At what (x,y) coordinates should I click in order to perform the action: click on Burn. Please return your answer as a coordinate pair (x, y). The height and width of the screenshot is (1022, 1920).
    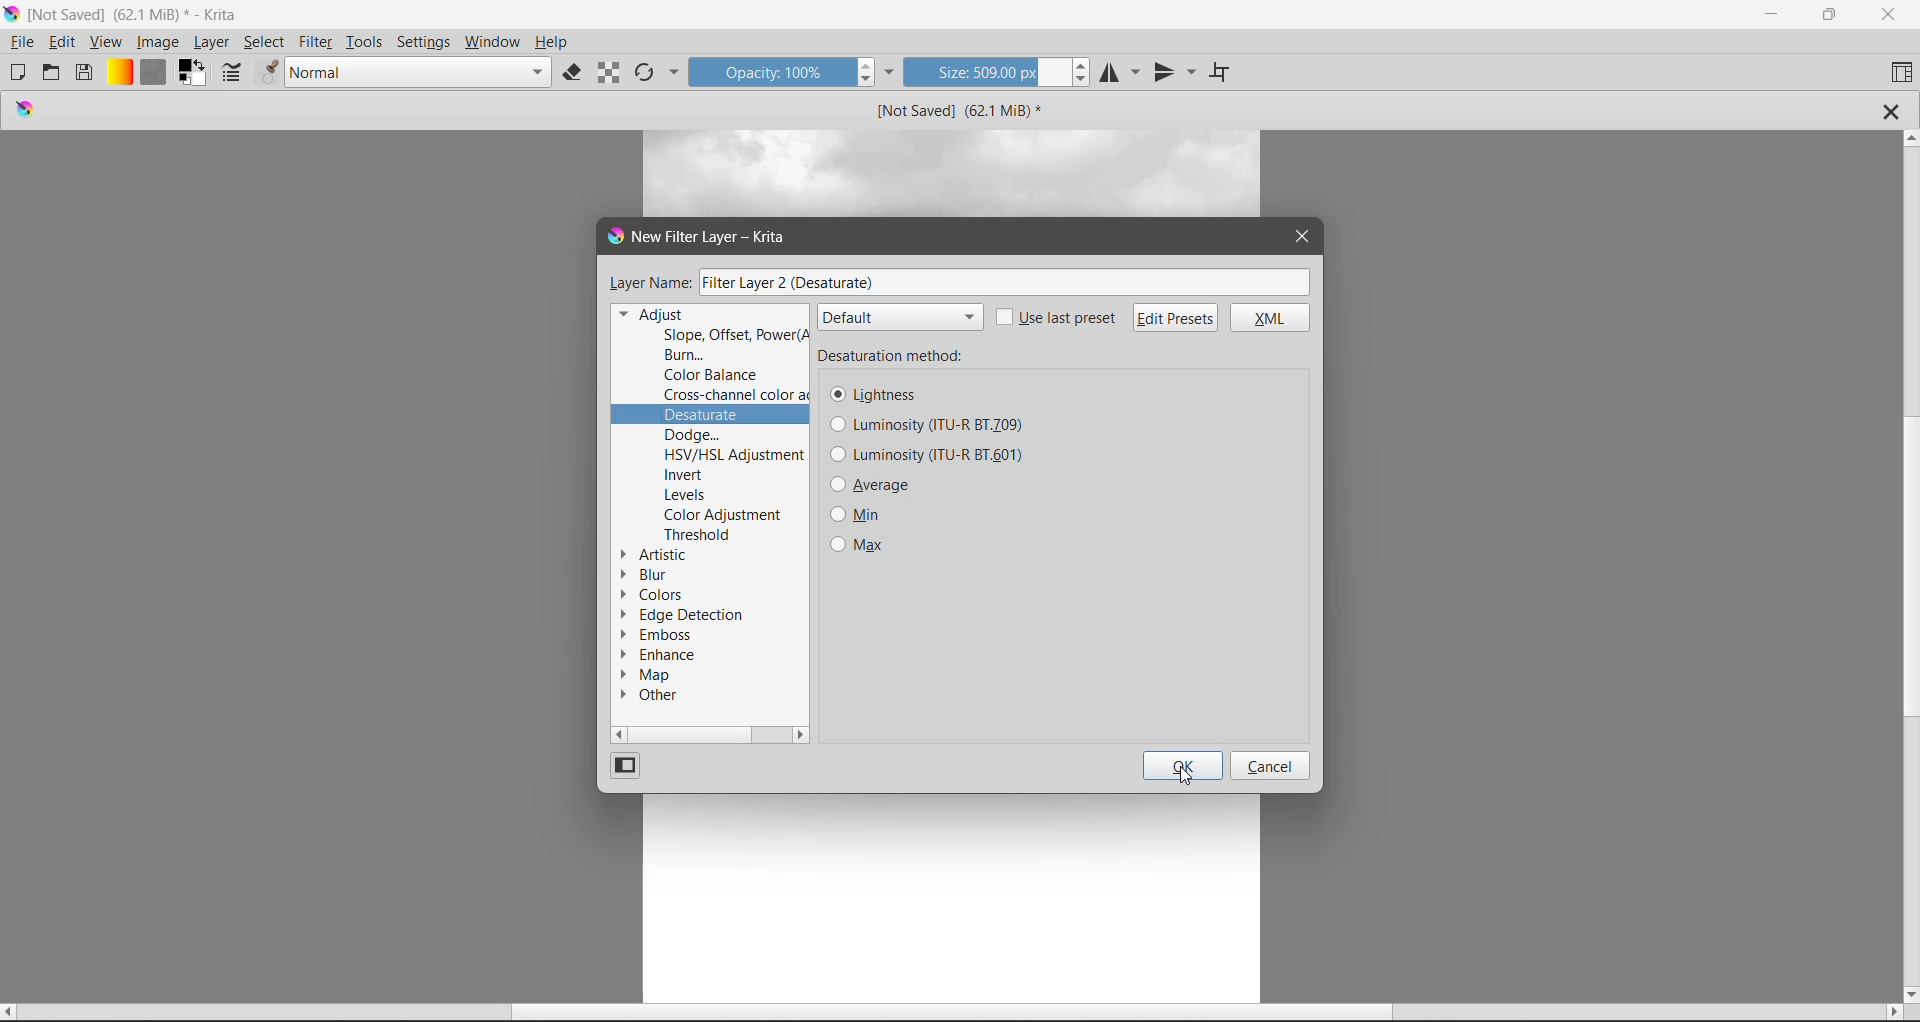
    Looking at the image, I should click on (686, 356).